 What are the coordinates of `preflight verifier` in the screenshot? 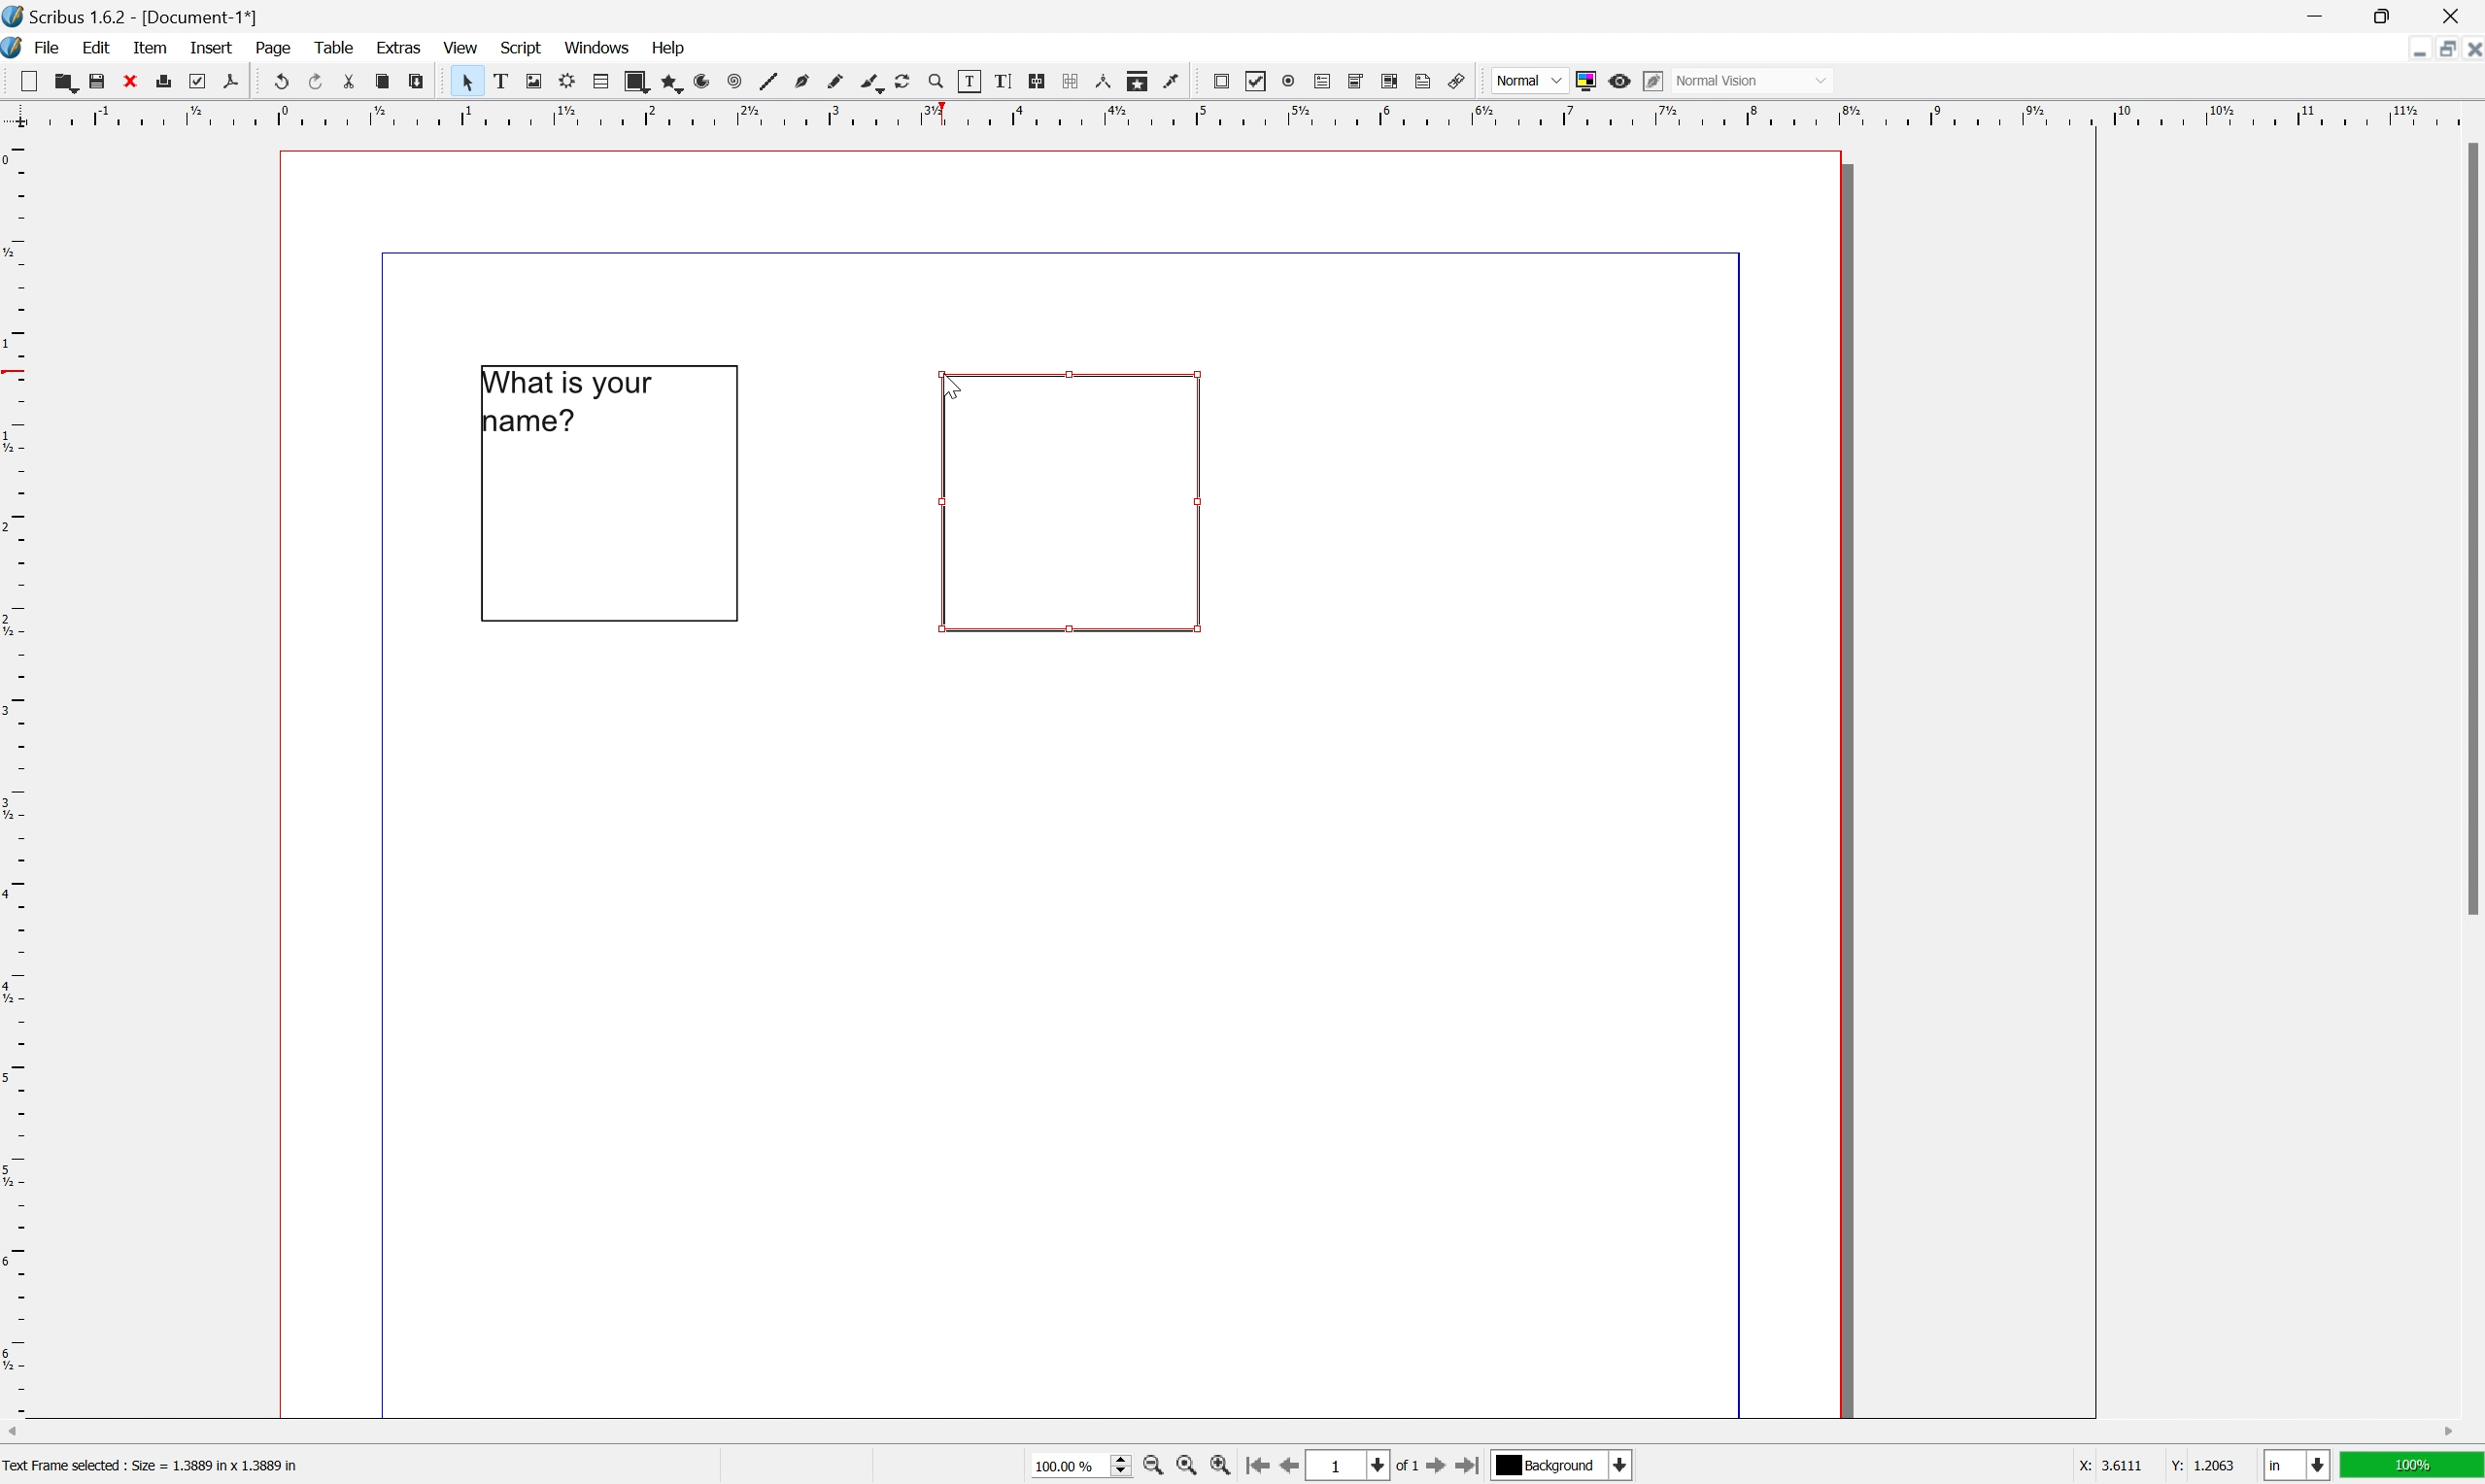 It's located at (197, 80).